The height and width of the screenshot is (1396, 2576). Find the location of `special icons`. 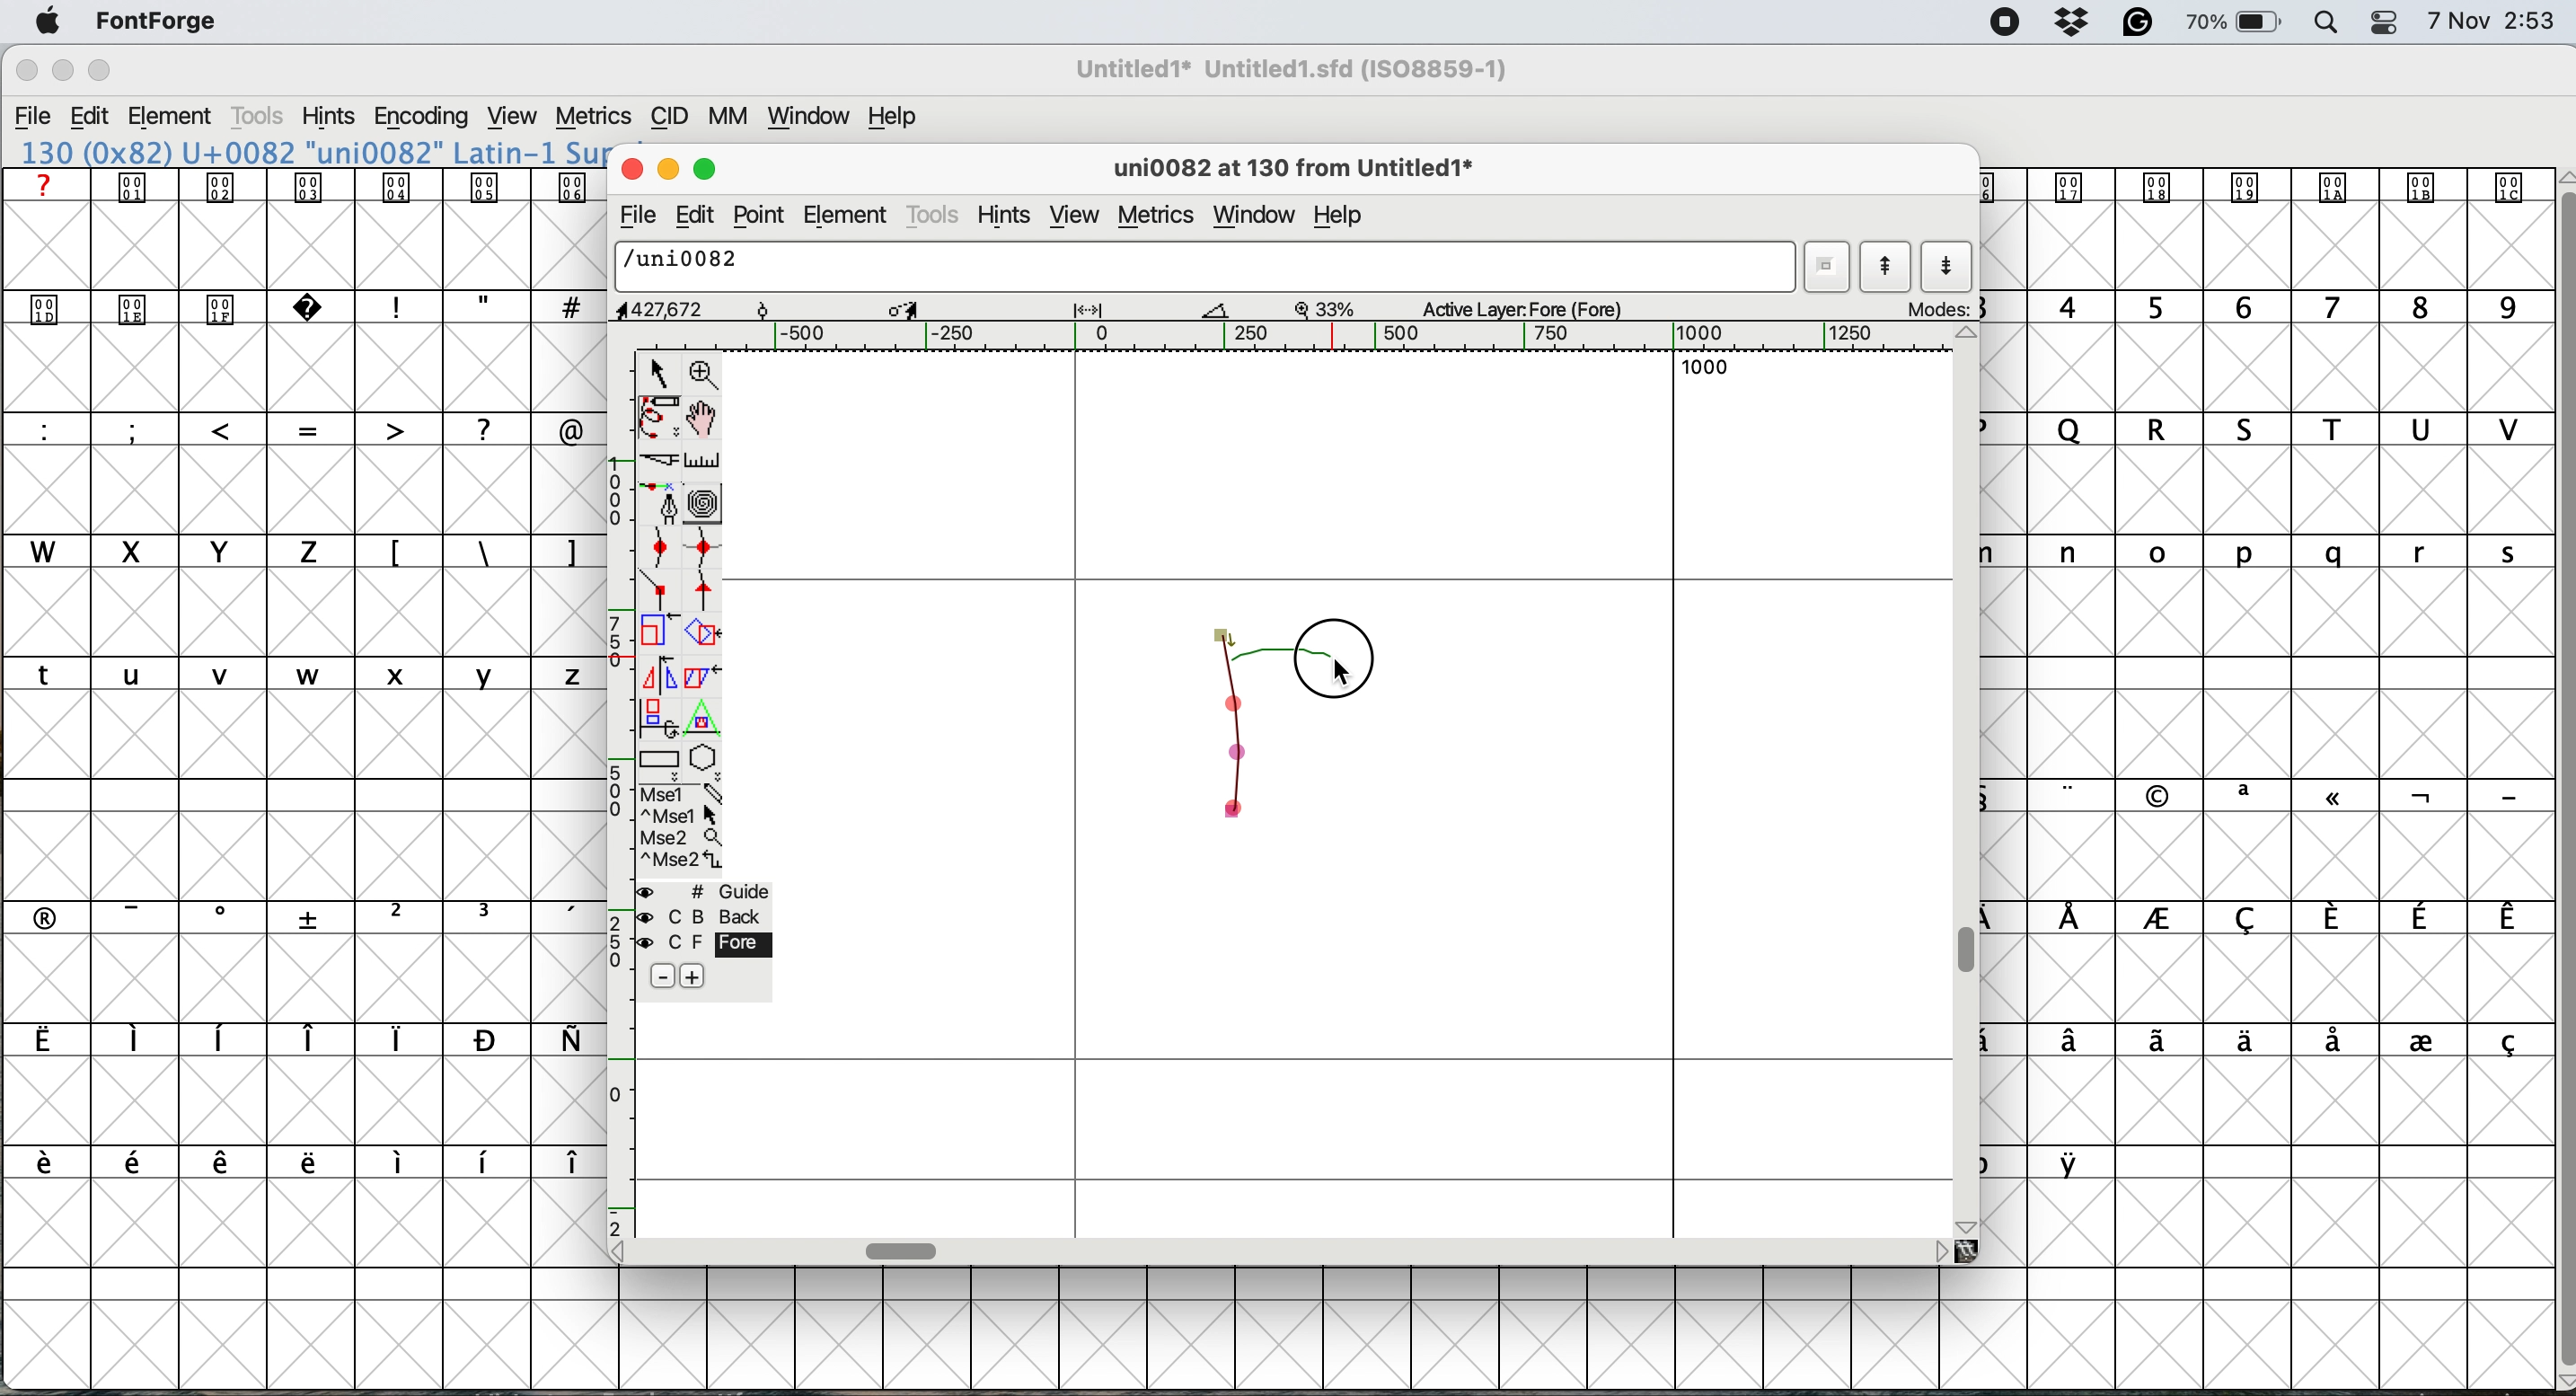

special icons is located at coordinates (183, 304).